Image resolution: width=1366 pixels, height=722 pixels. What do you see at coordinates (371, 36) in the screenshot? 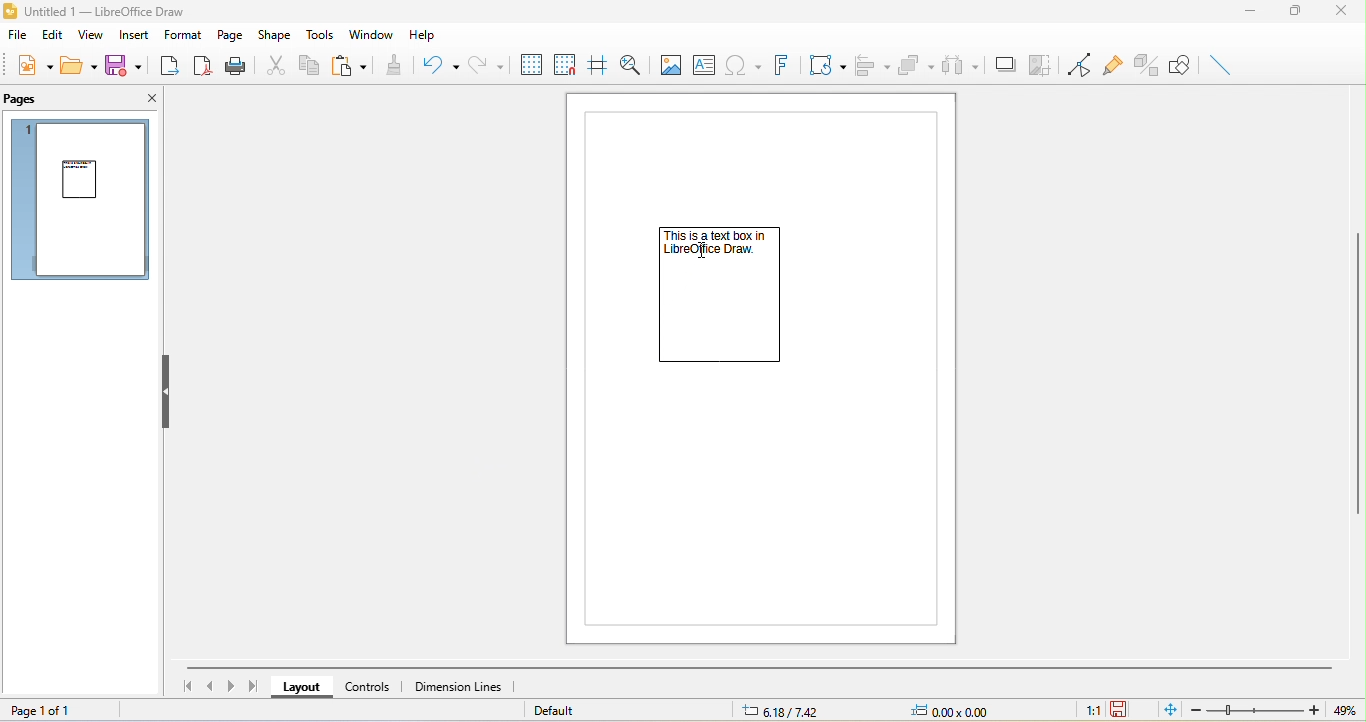
I see `window` at bounding box center [371, 36].